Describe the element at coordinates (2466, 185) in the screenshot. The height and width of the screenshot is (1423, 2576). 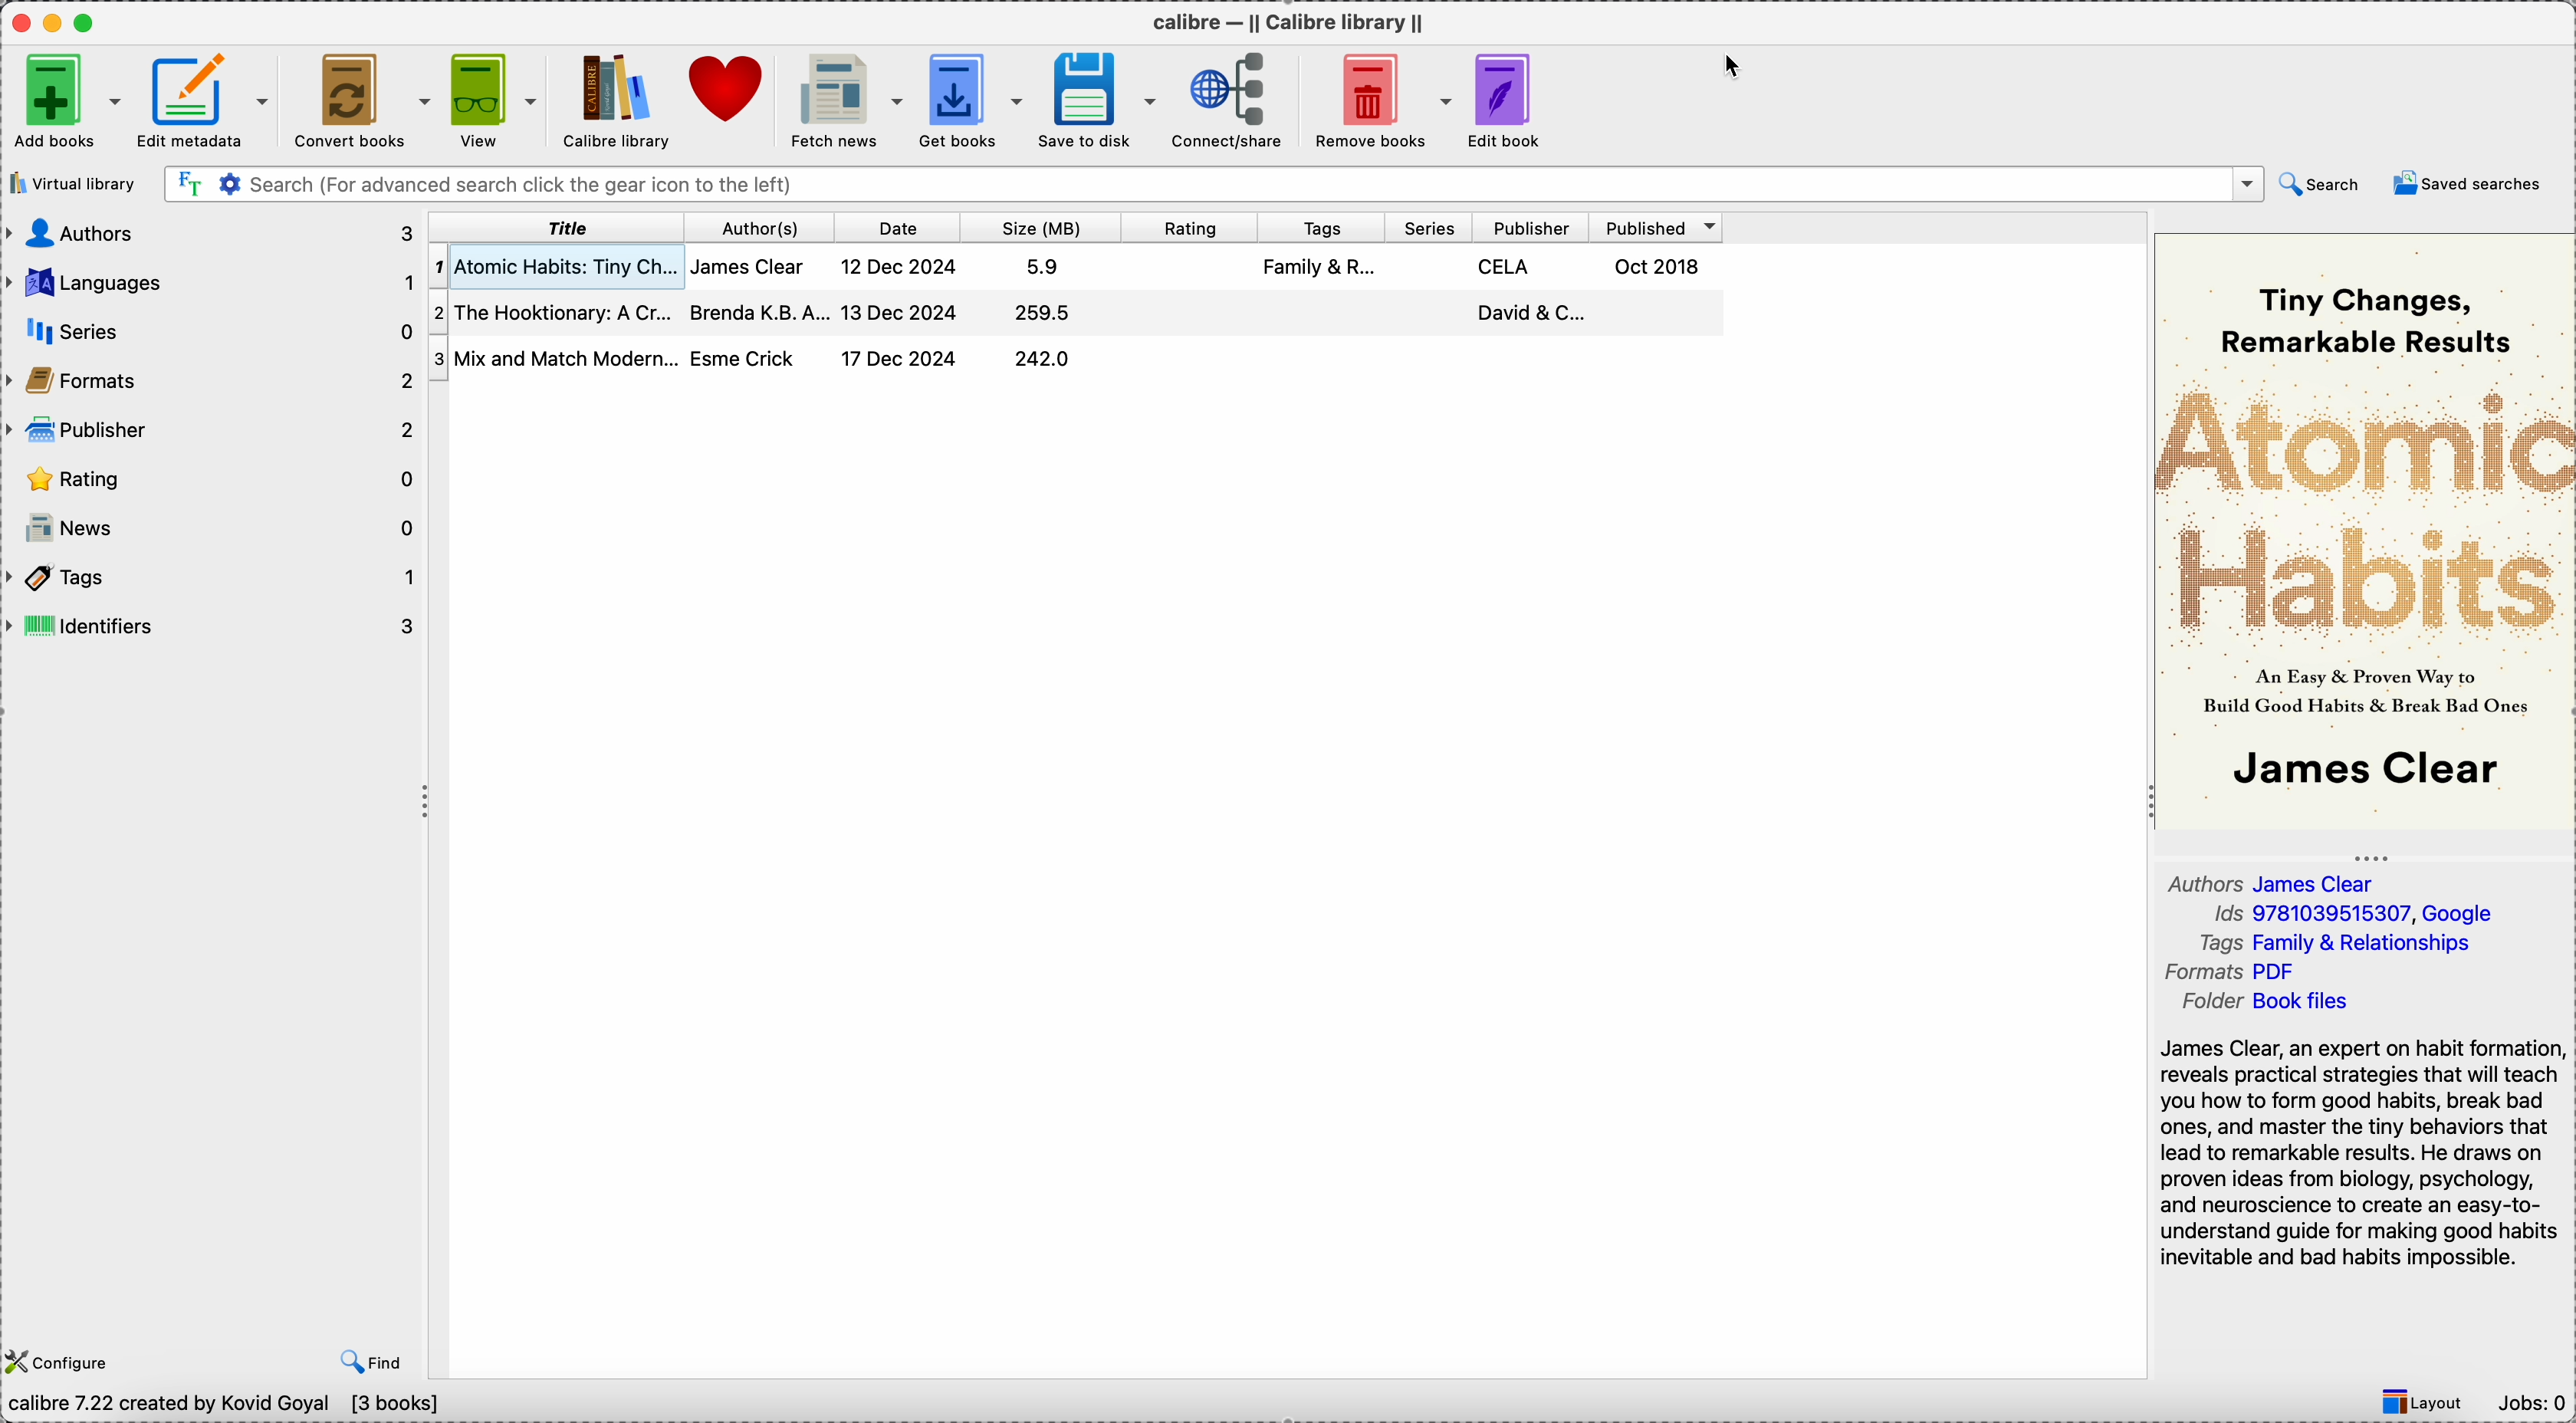
I see `saved searches` at that location.